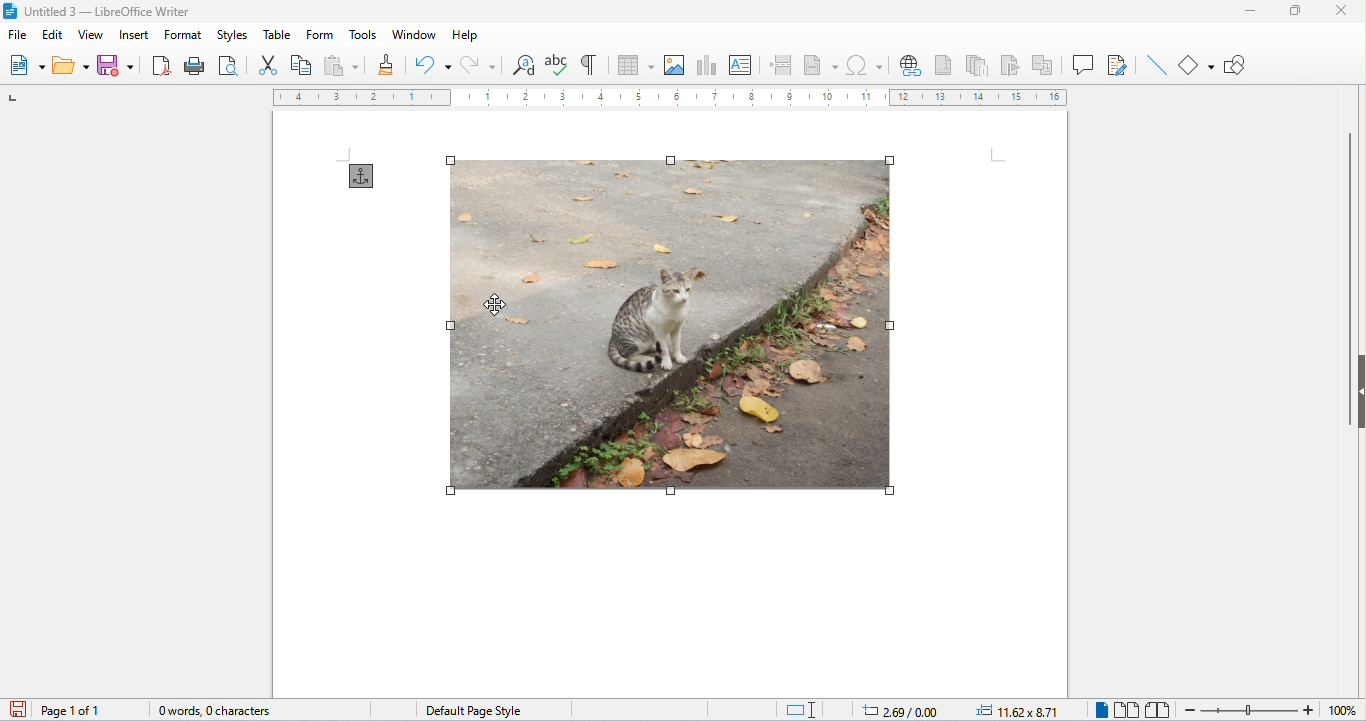  What do you see at coordinates (821, 65) in the screenshot?
I see `insert field` at bounding box center [821, 65].